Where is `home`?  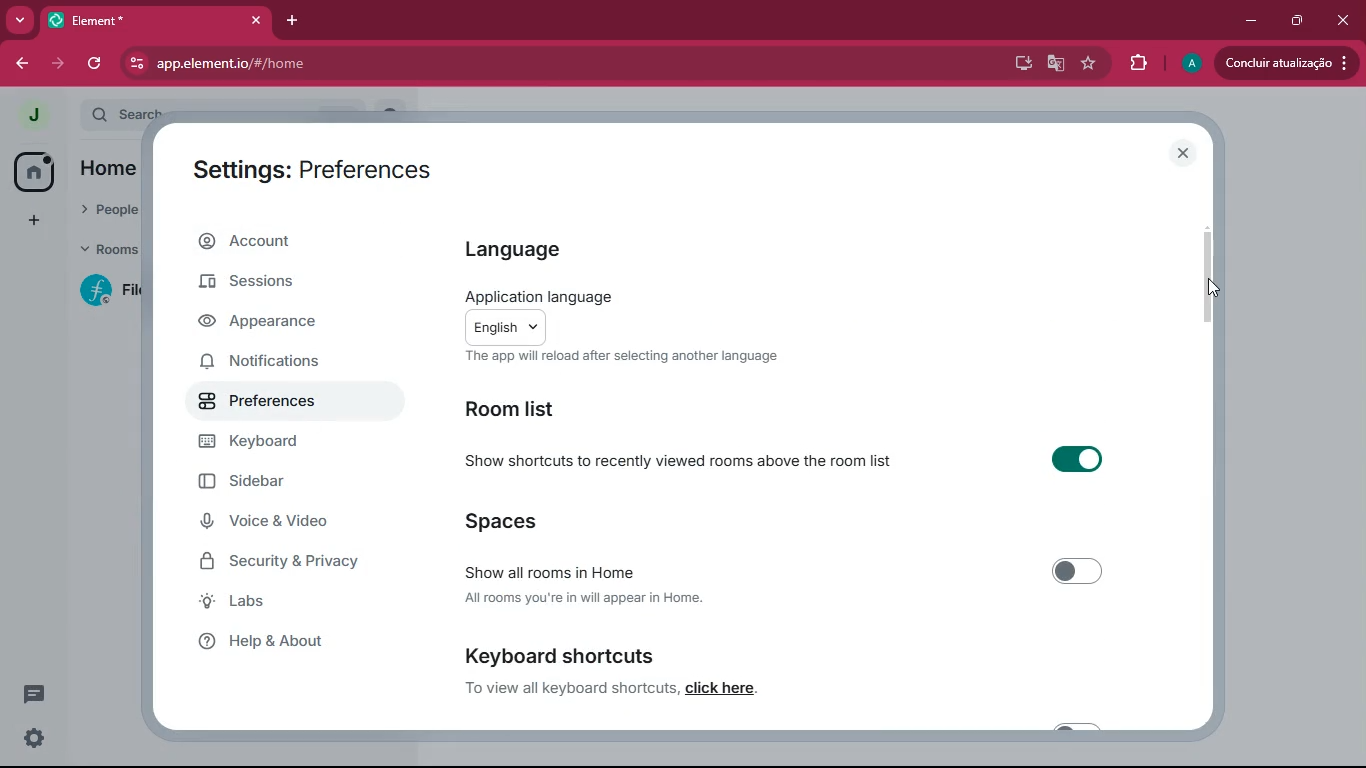
home is located at coordinates (27, 174).